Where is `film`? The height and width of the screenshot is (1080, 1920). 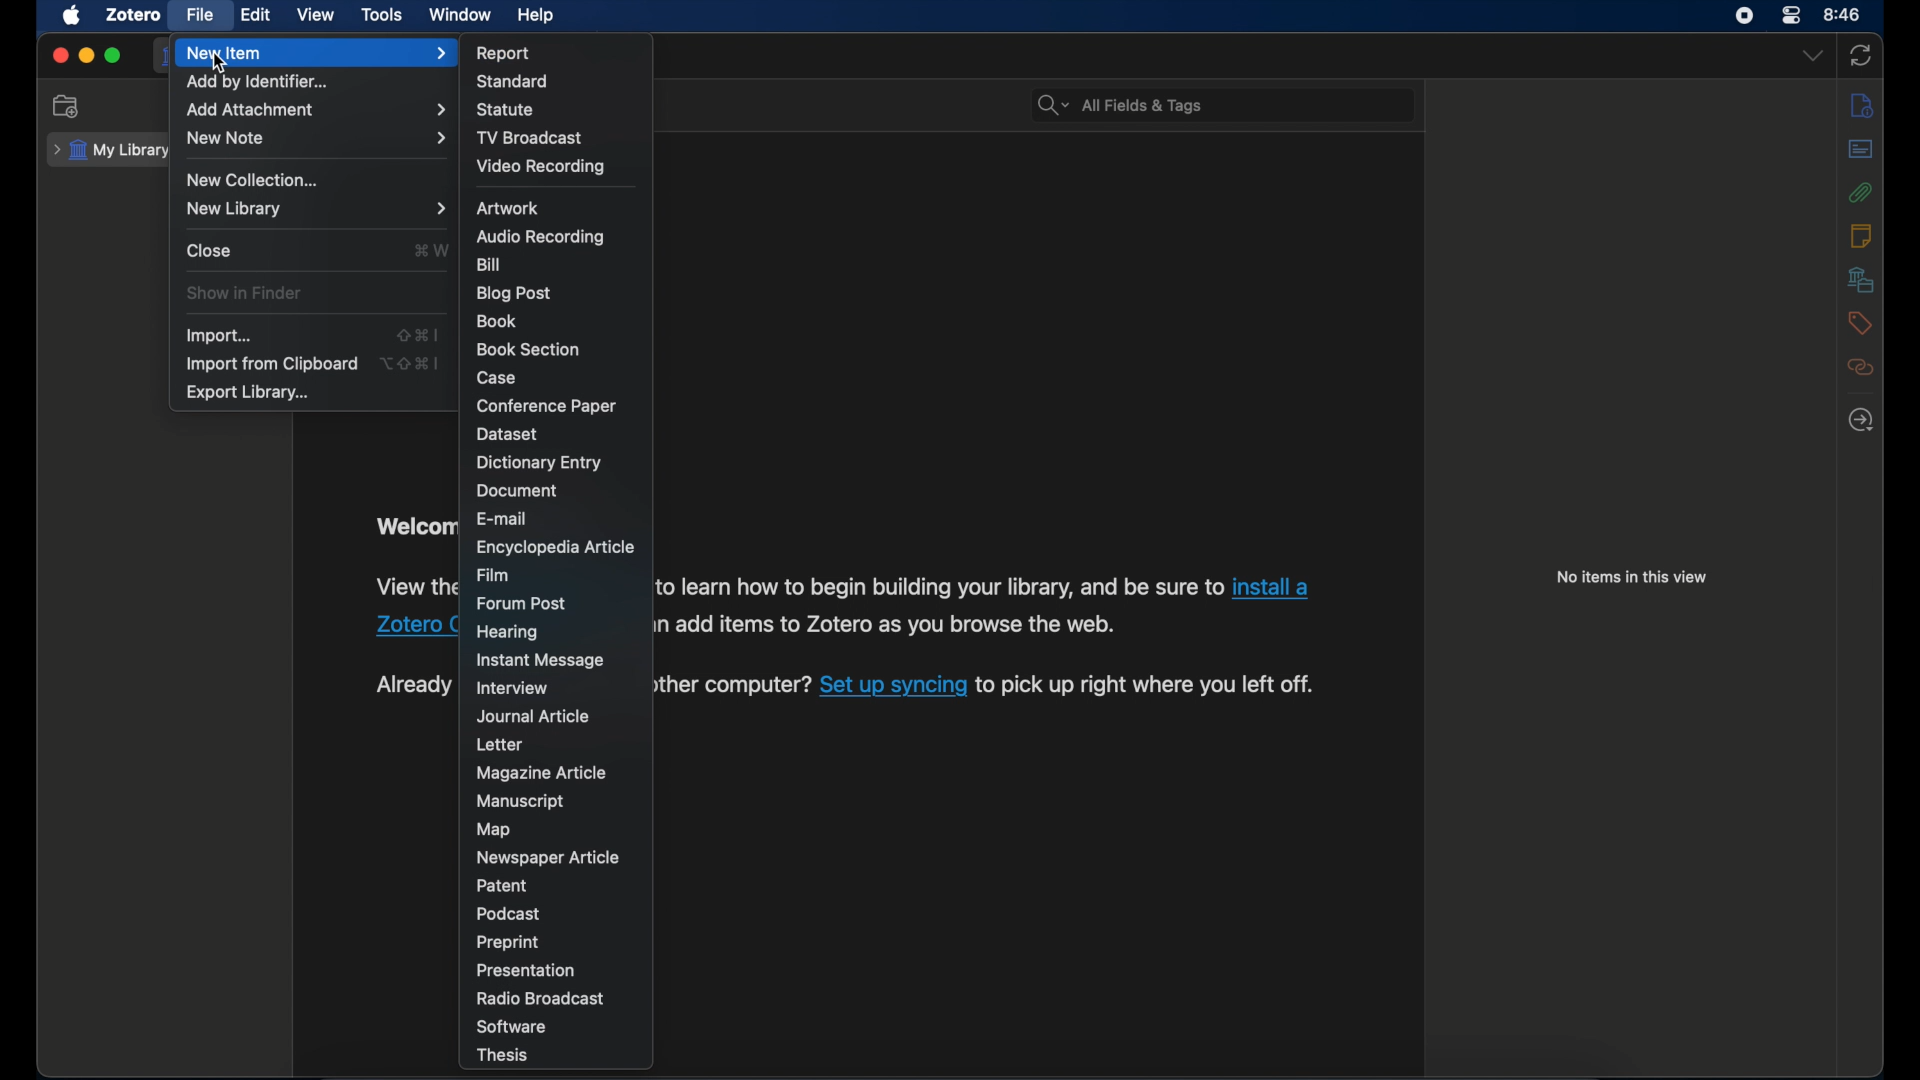 film is located at coordinates (493, 574).